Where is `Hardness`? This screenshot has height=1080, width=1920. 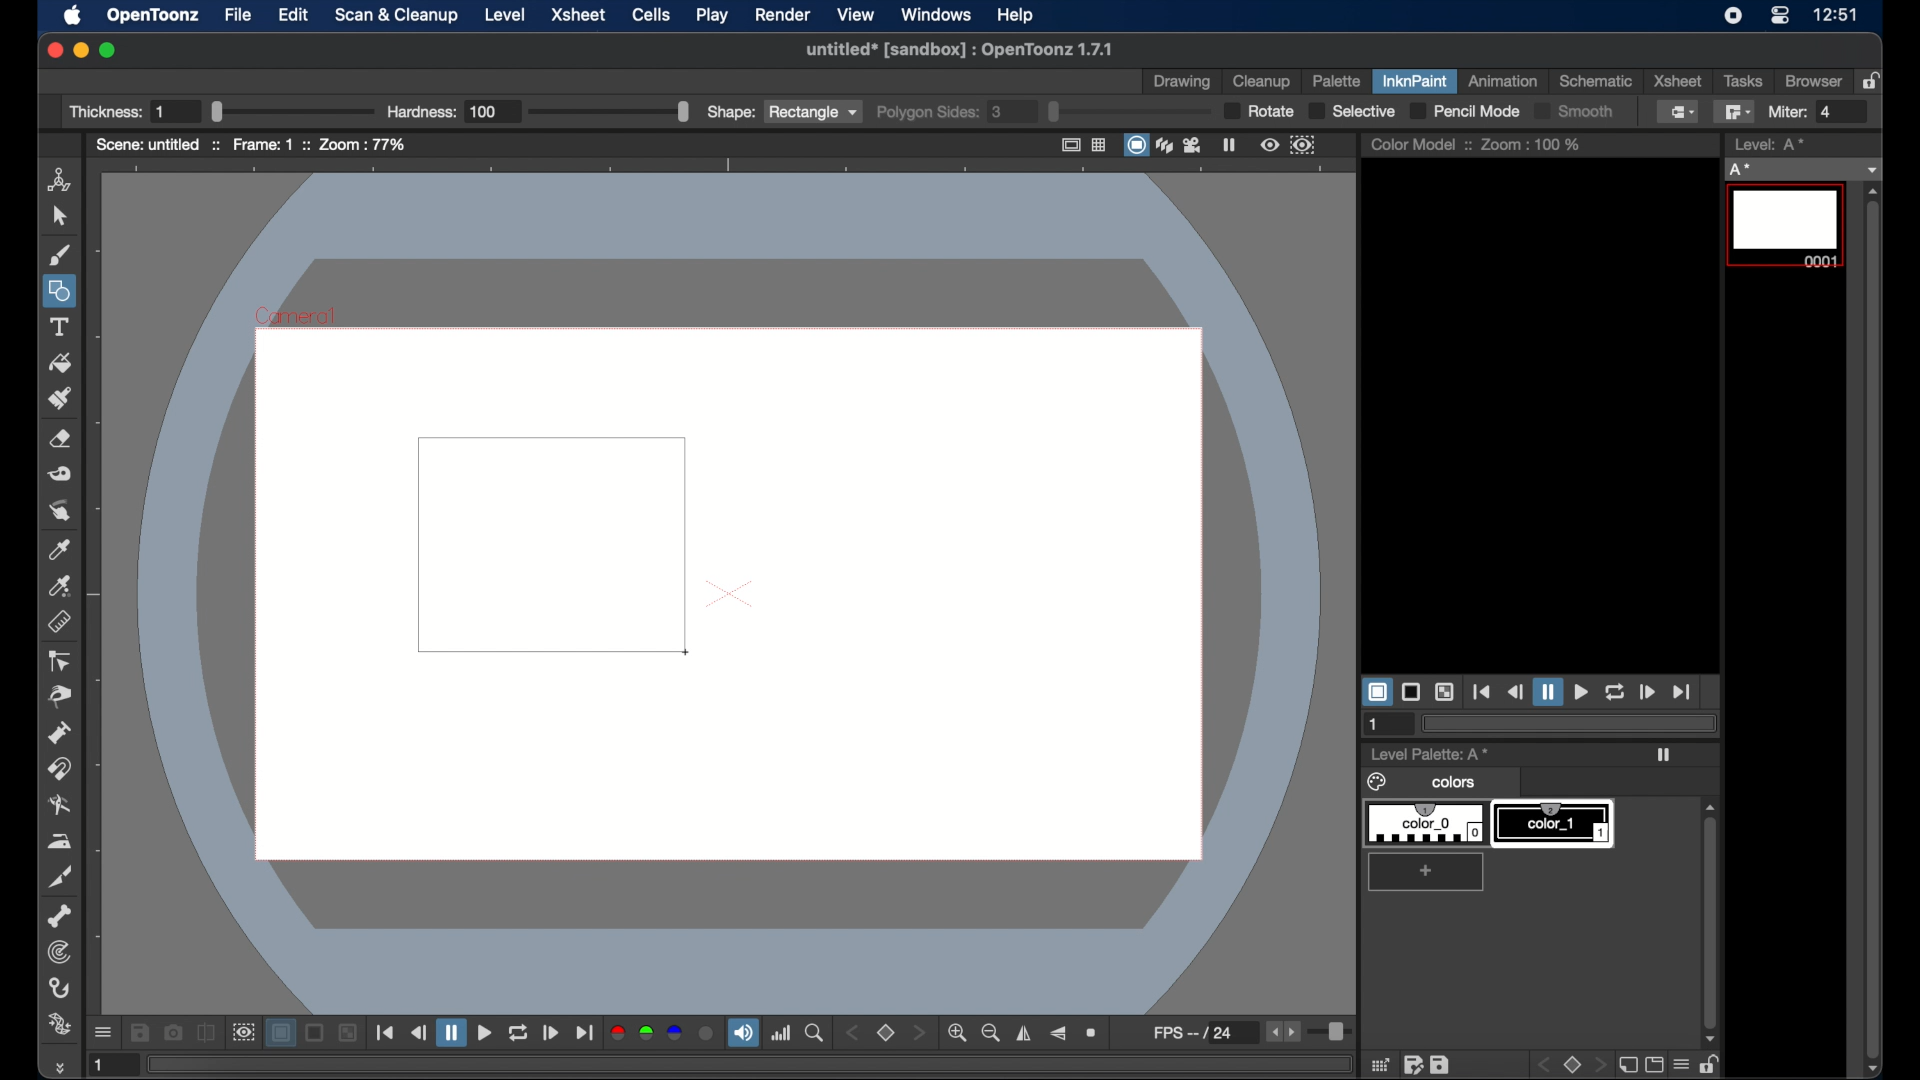
Hardness is located at coordinates (537, 111).